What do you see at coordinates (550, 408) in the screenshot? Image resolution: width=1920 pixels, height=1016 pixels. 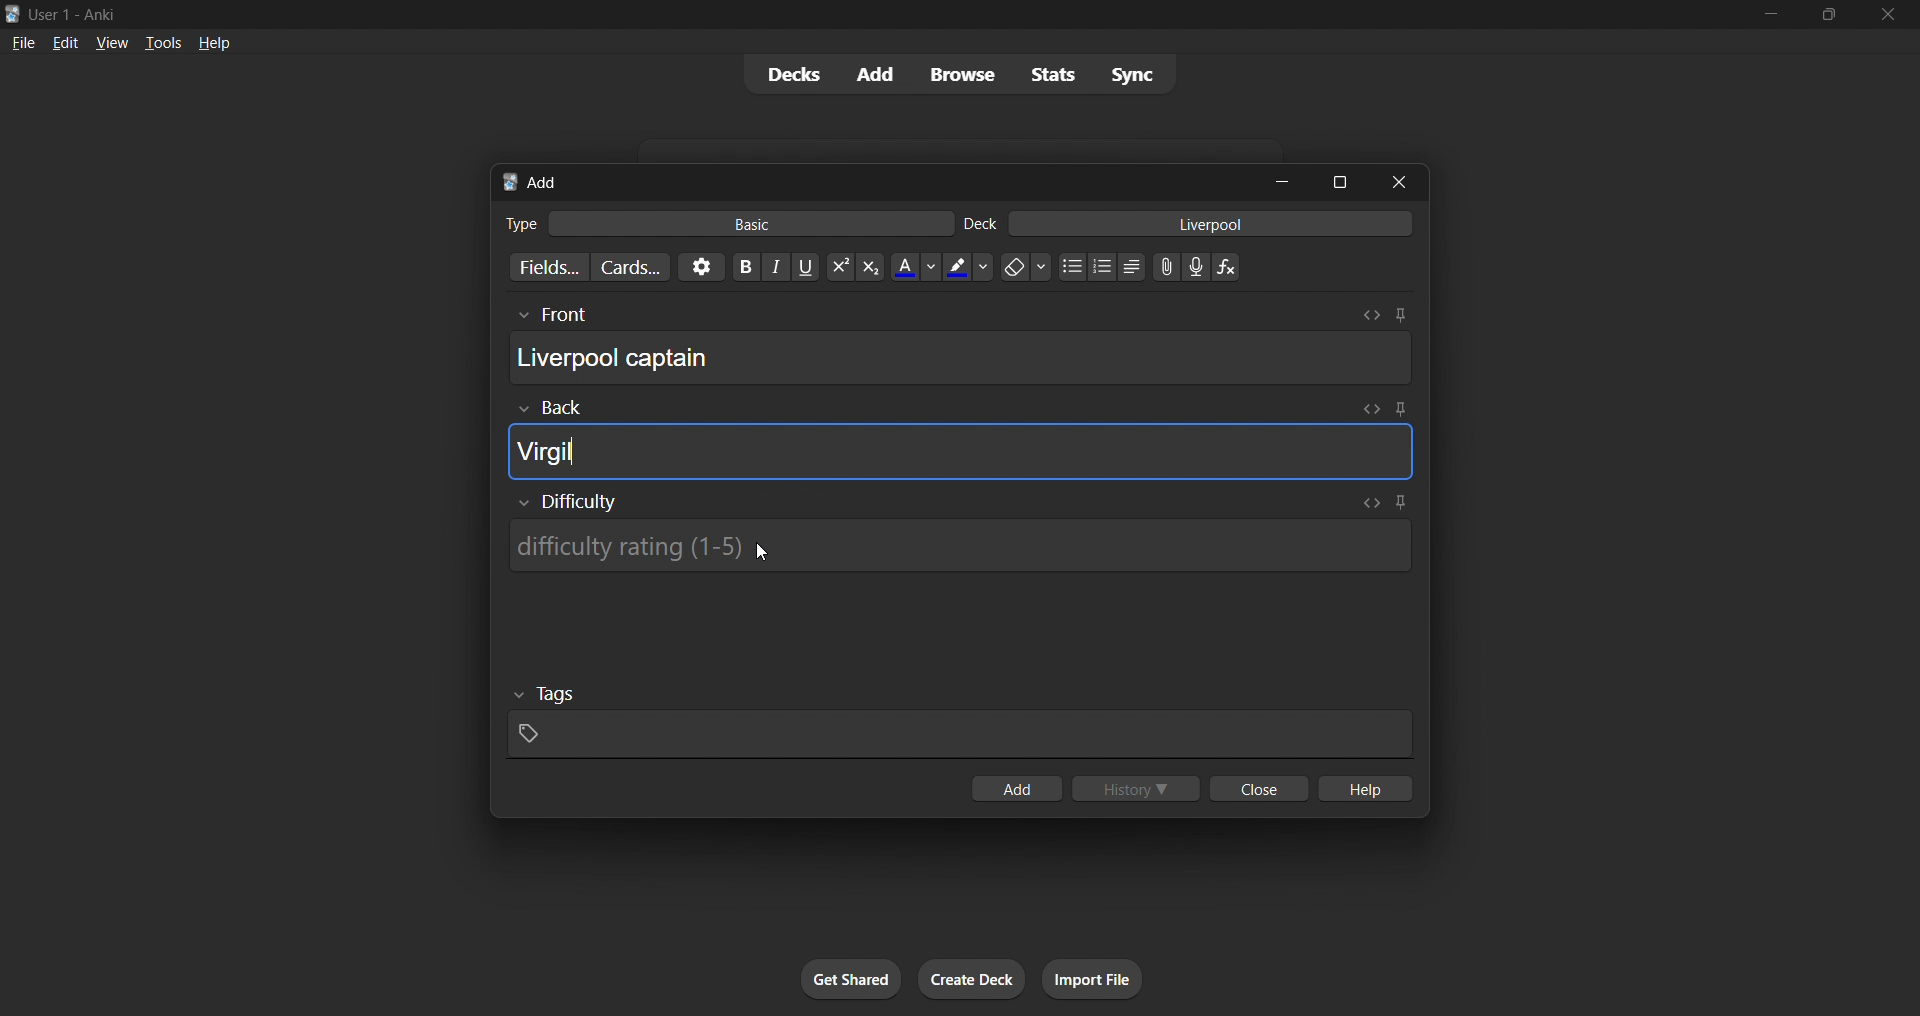 I see `` at bounding box center [550, 408].